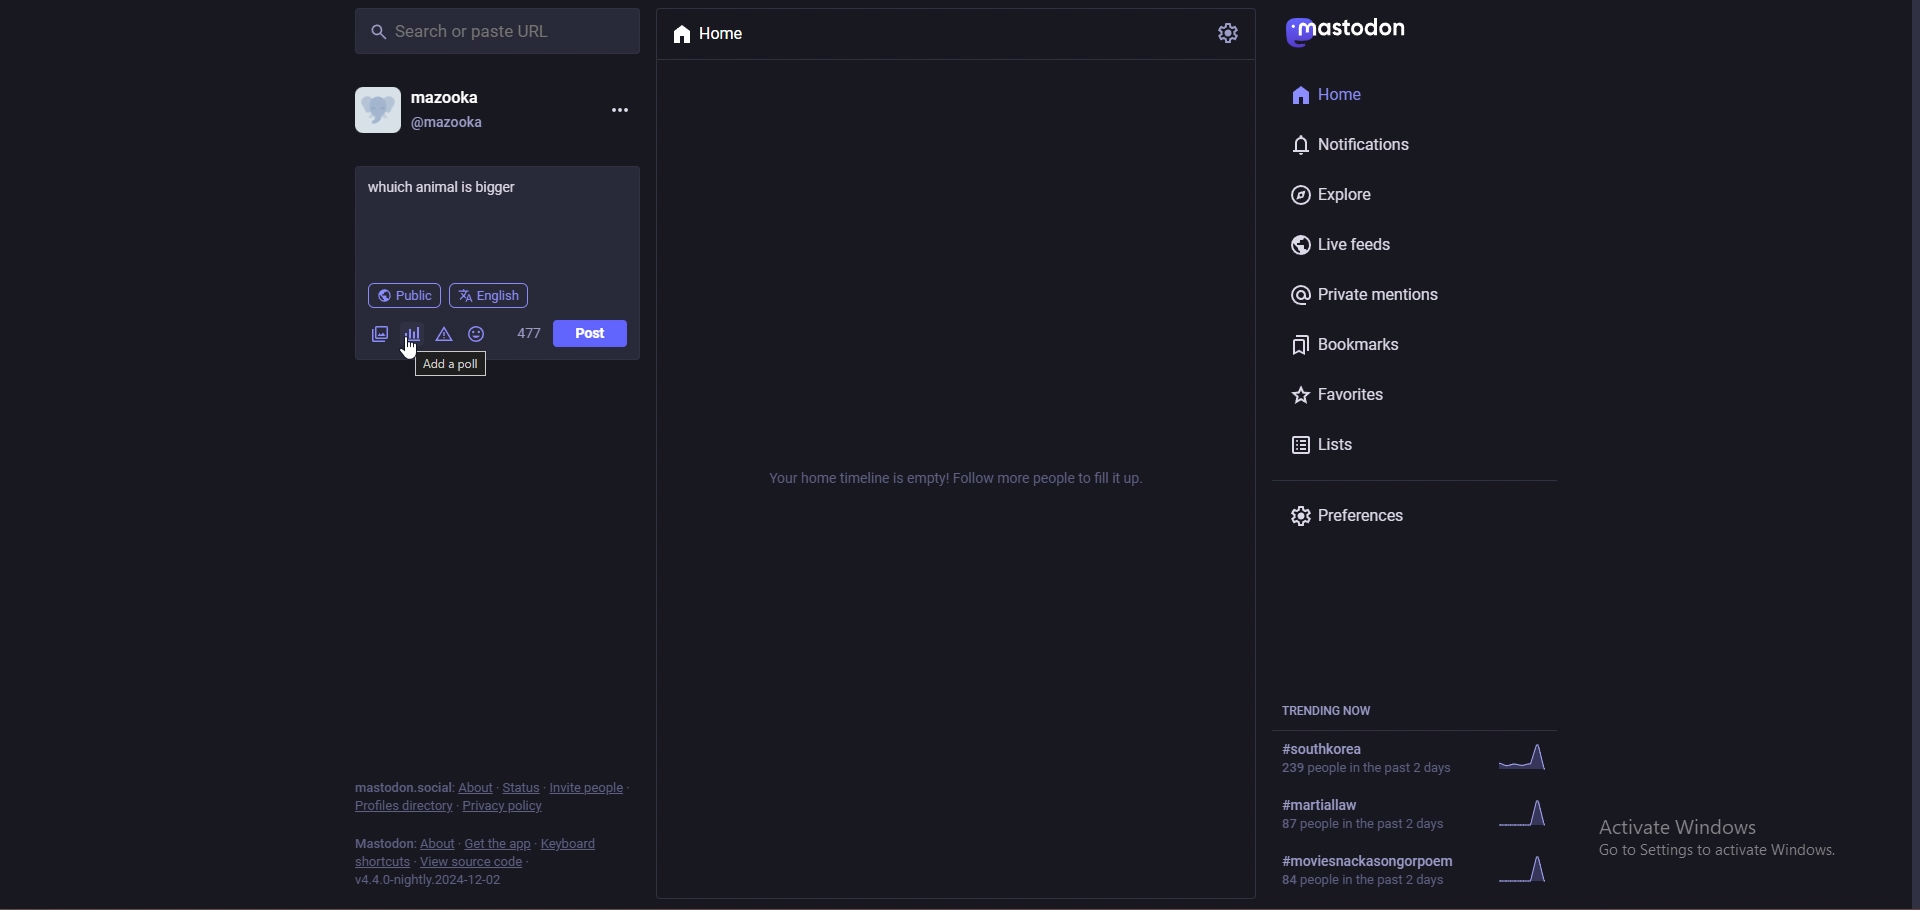  I want to click on mastodon, so click(401, 786).